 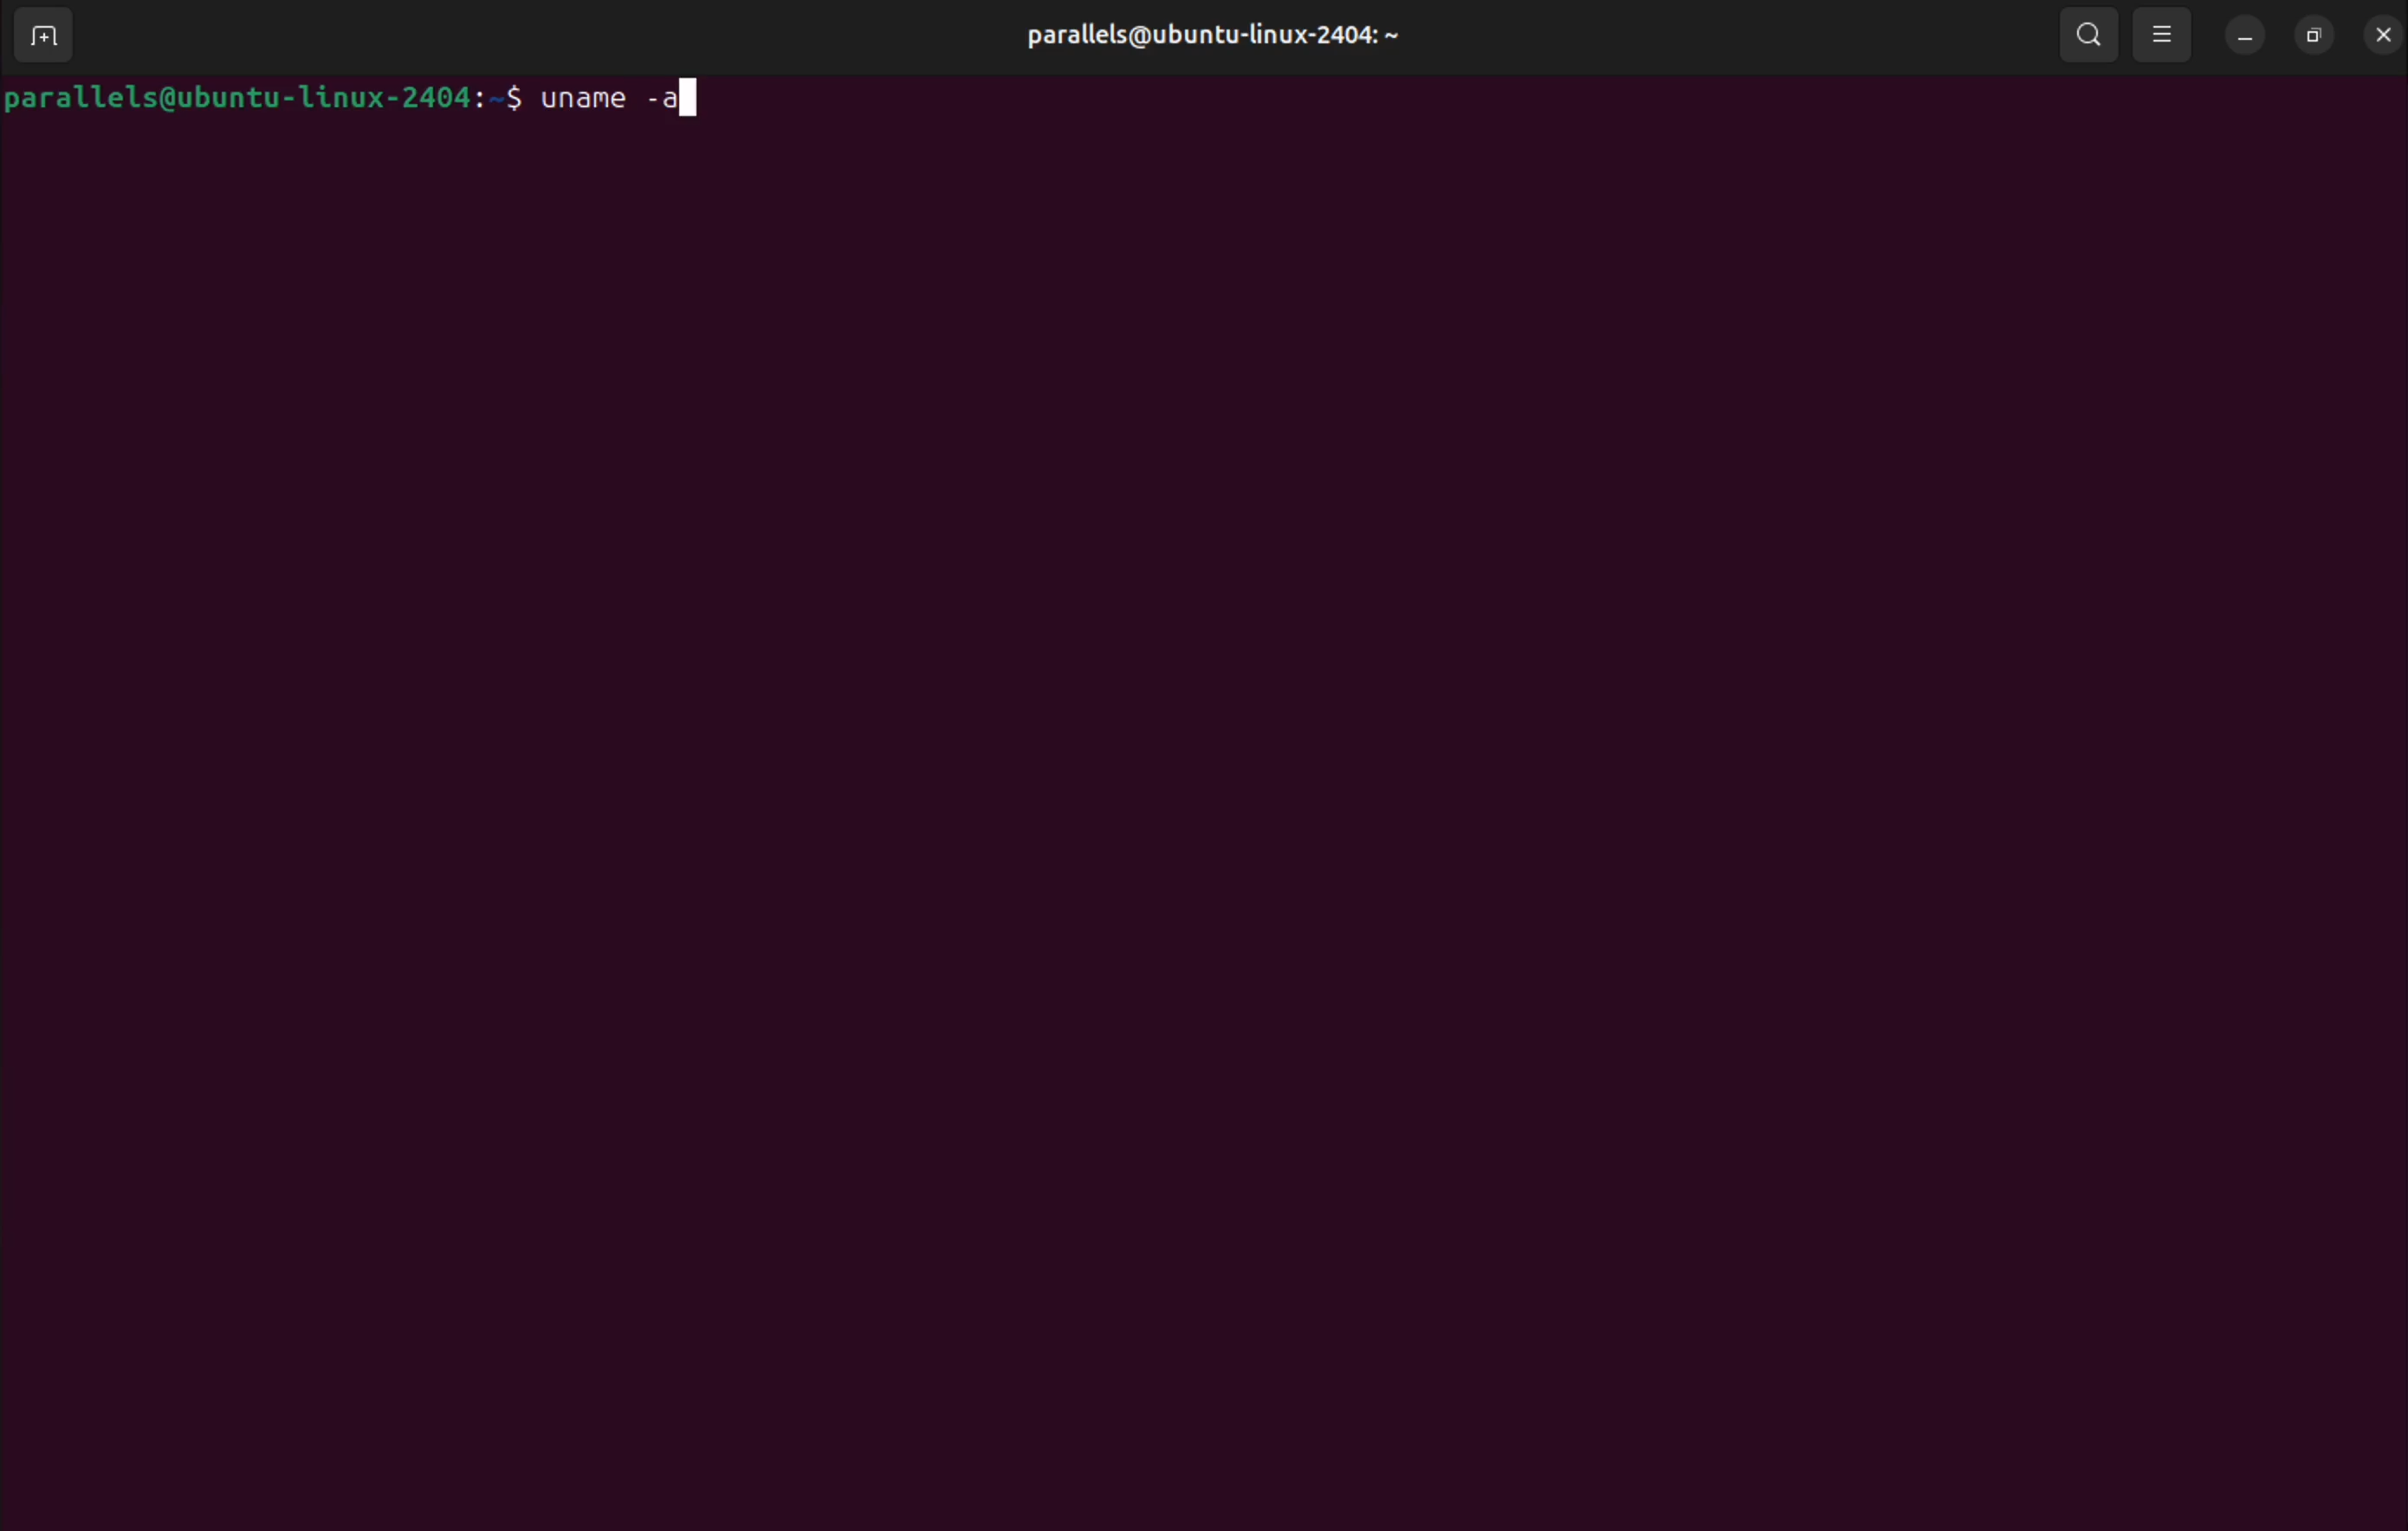 I want to click on minimize, so click(x=2246, y=35).